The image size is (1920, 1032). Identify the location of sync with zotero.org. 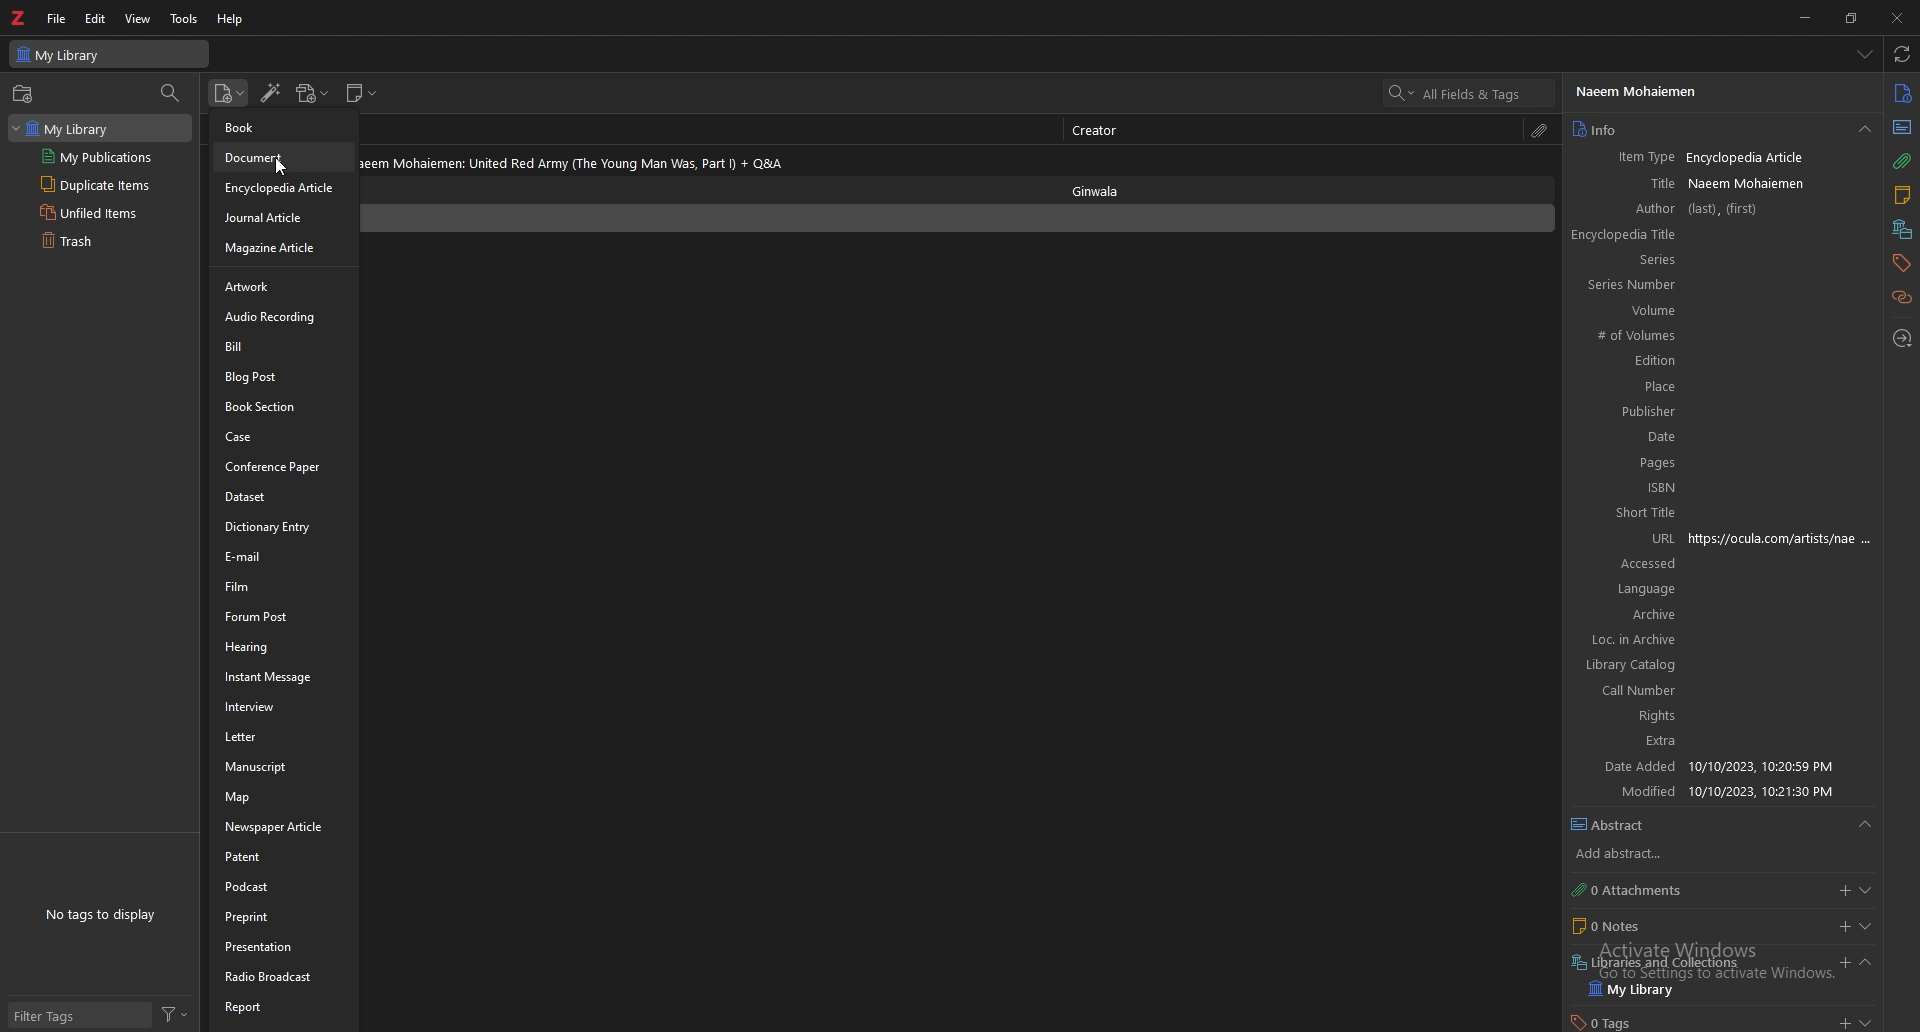
(1902, 54).